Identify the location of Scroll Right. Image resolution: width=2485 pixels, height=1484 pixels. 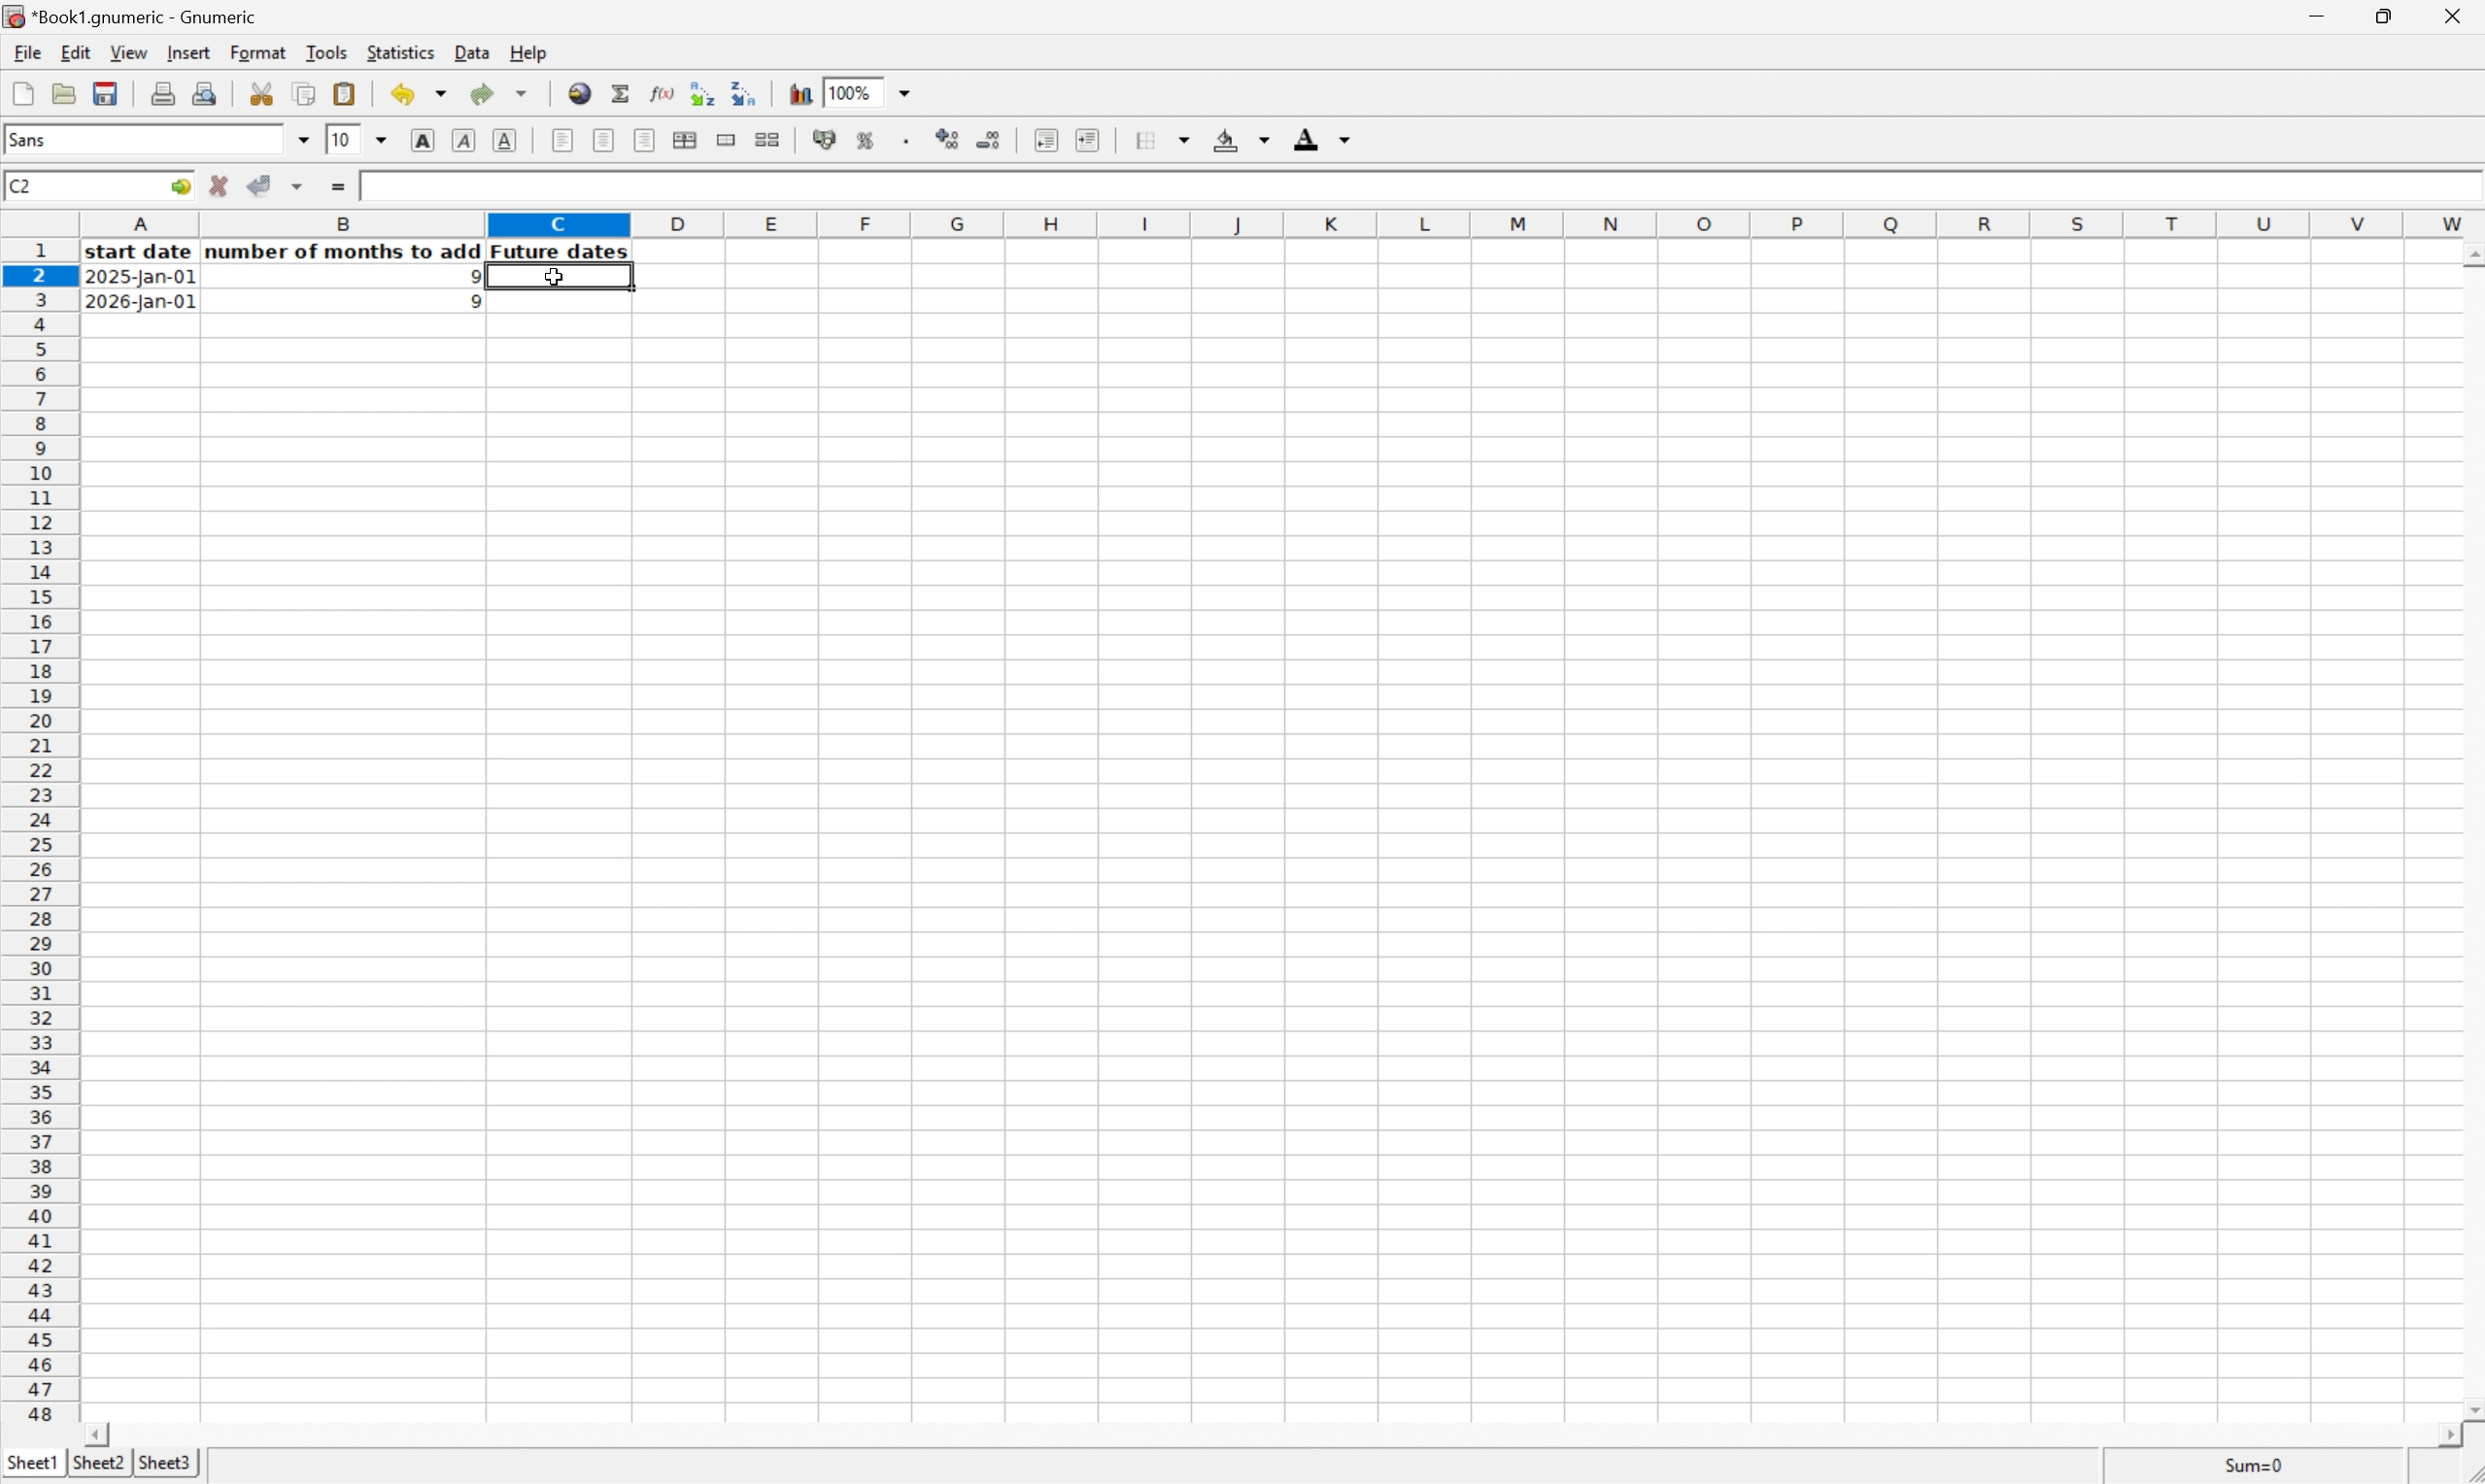
(2443, 1435).